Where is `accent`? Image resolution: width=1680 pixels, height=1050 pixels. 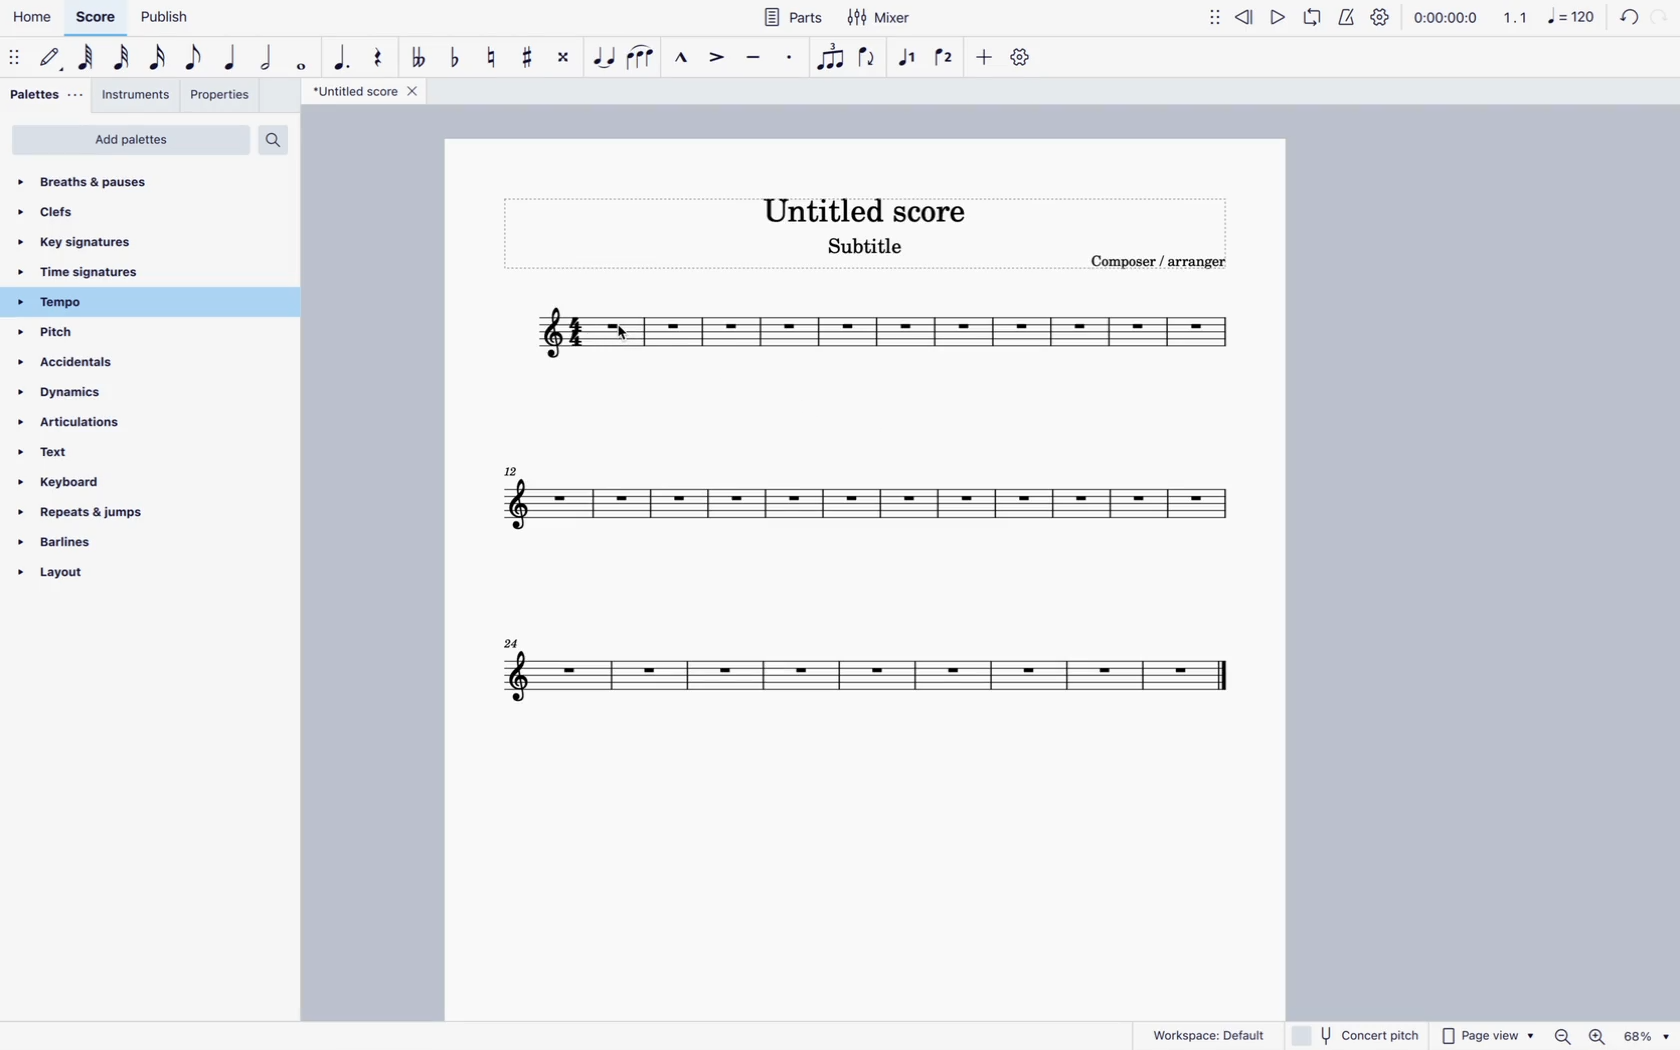 accent is located at coordinates (719, 59).